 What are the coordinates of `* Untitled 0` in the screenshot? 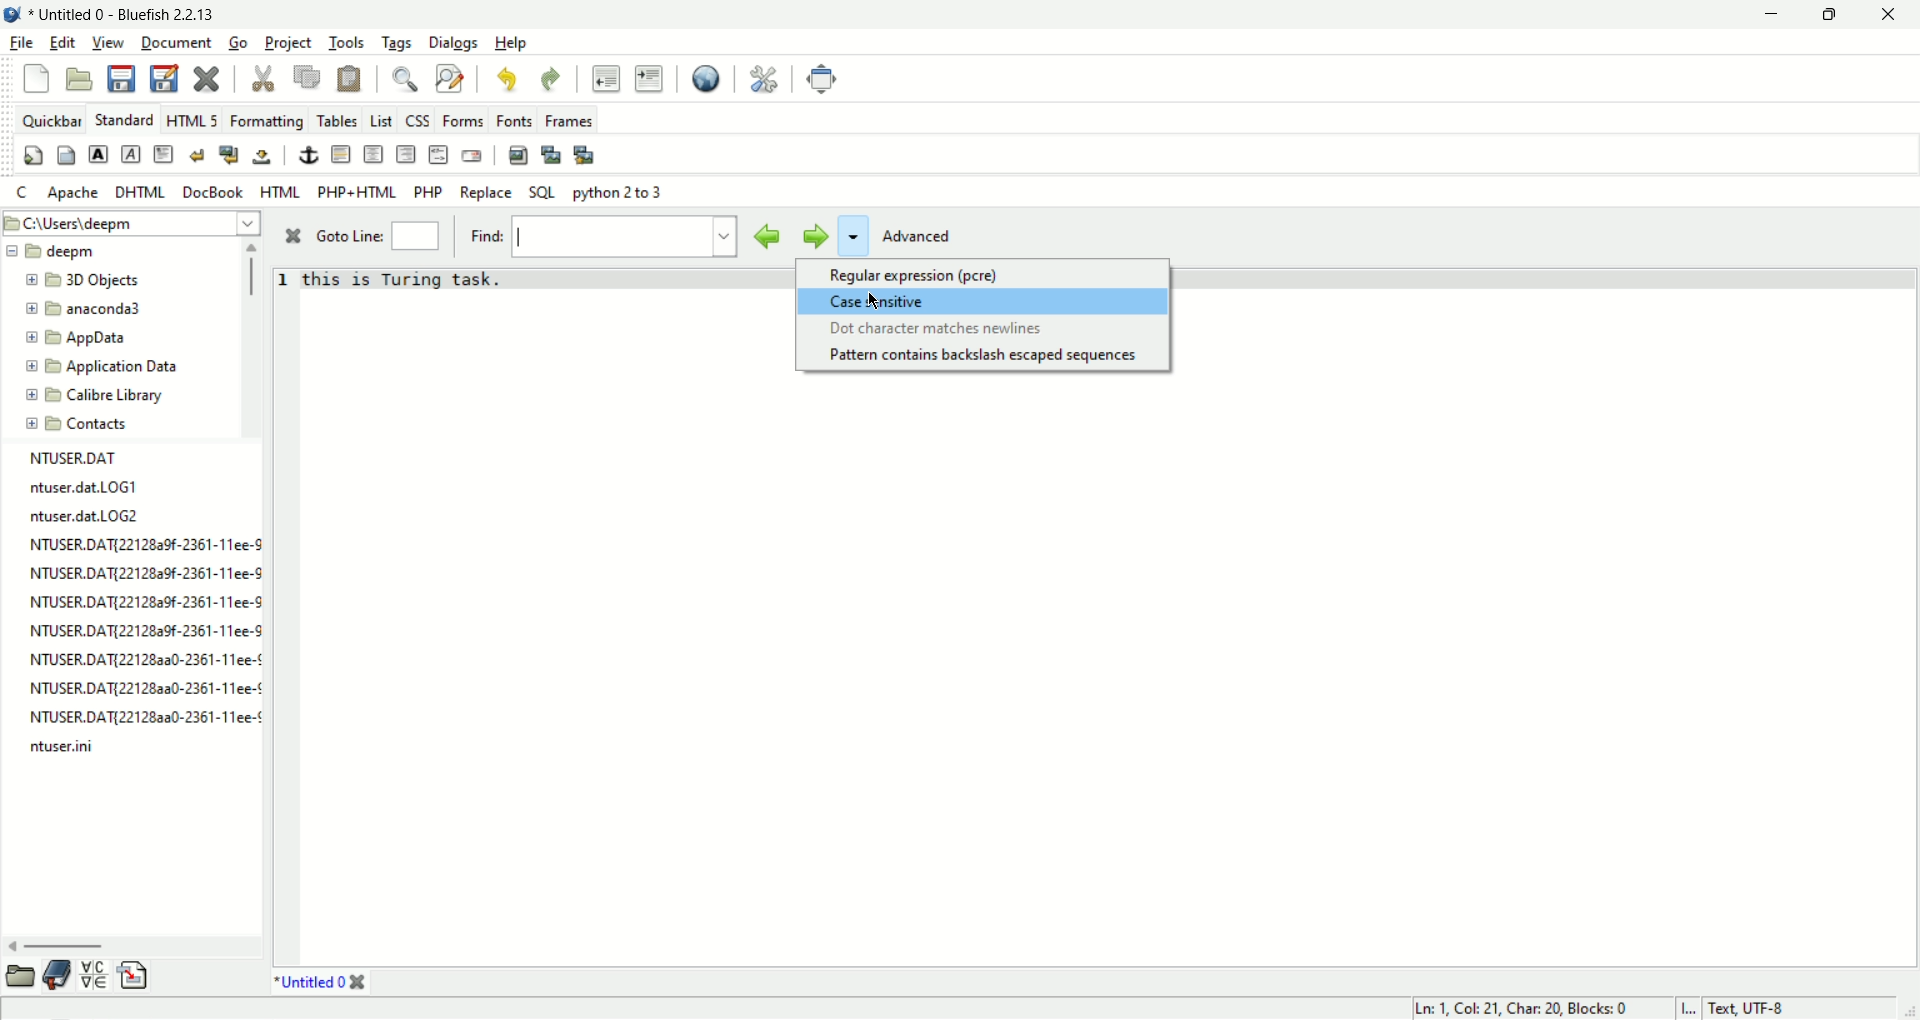 It's located at (309, 984).